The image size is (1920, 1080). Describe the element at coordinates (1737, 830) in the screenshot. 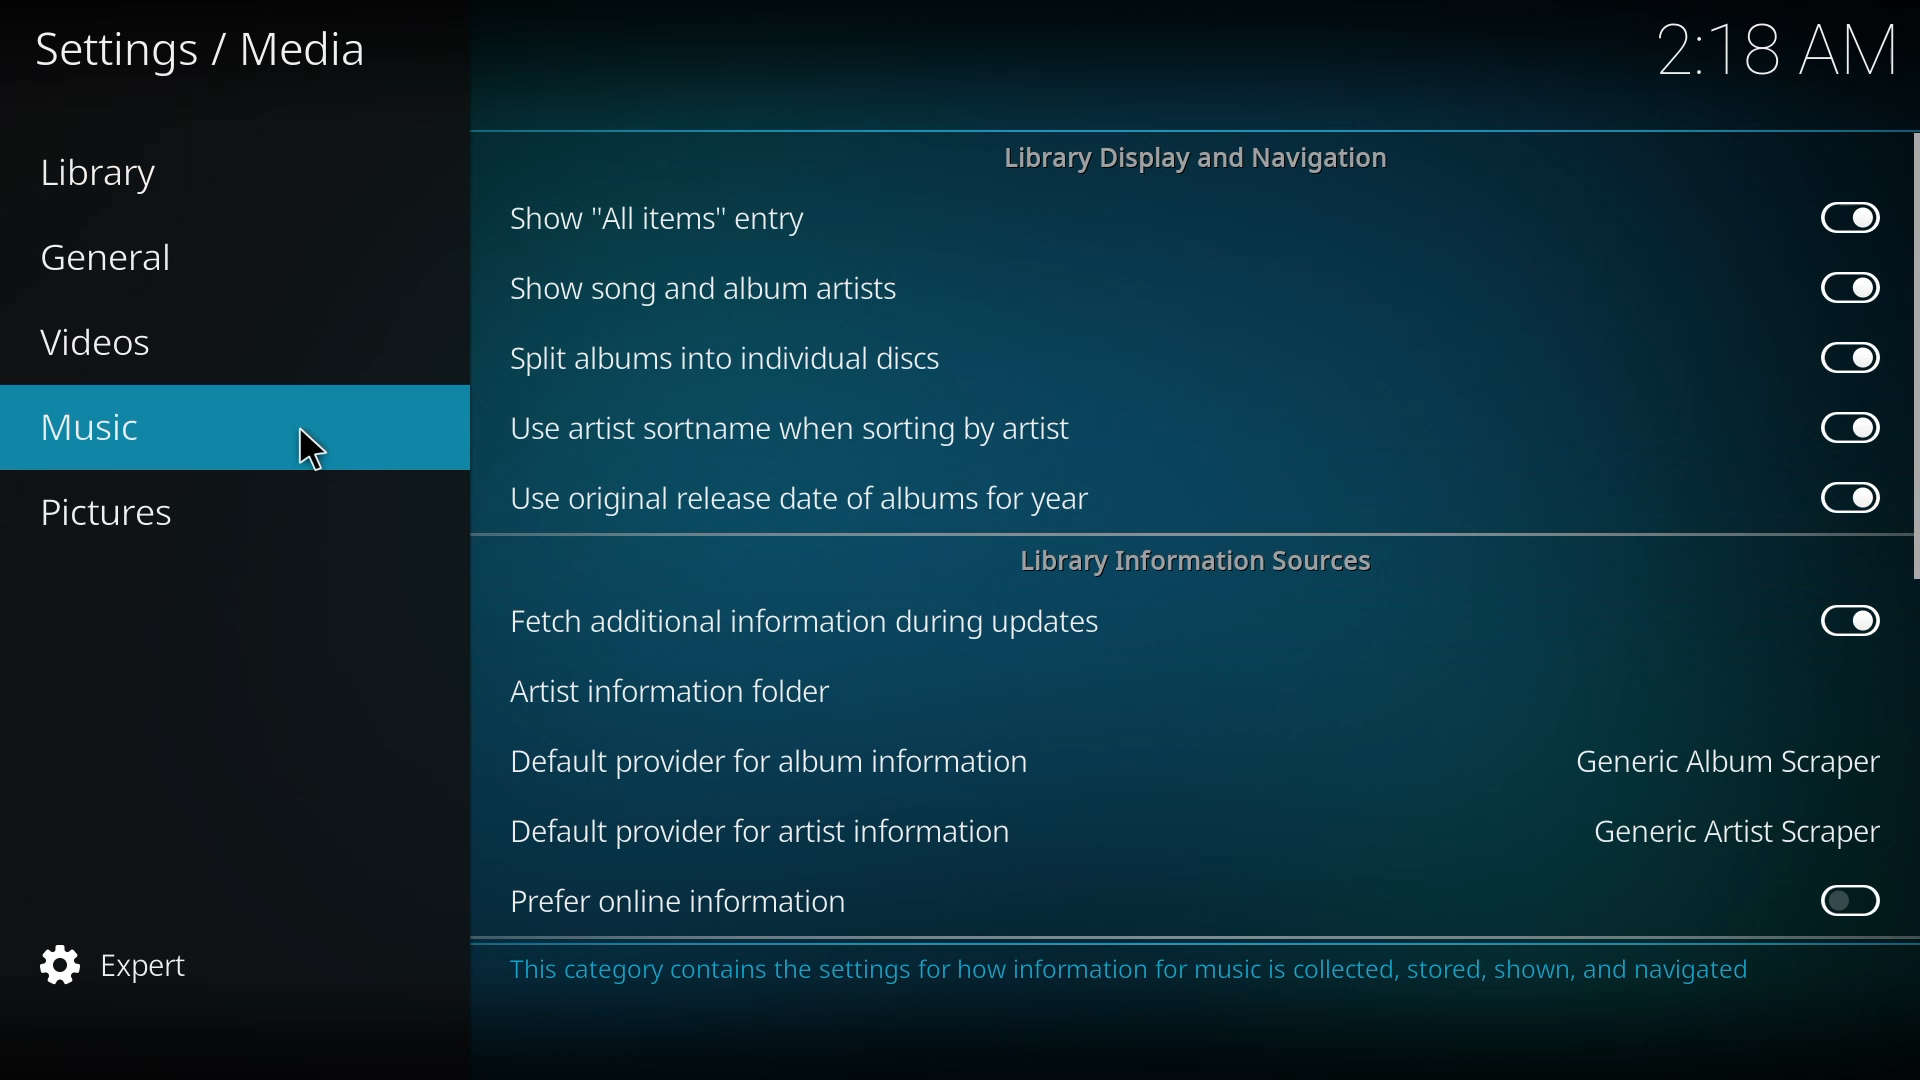

I see `generic` at that location.